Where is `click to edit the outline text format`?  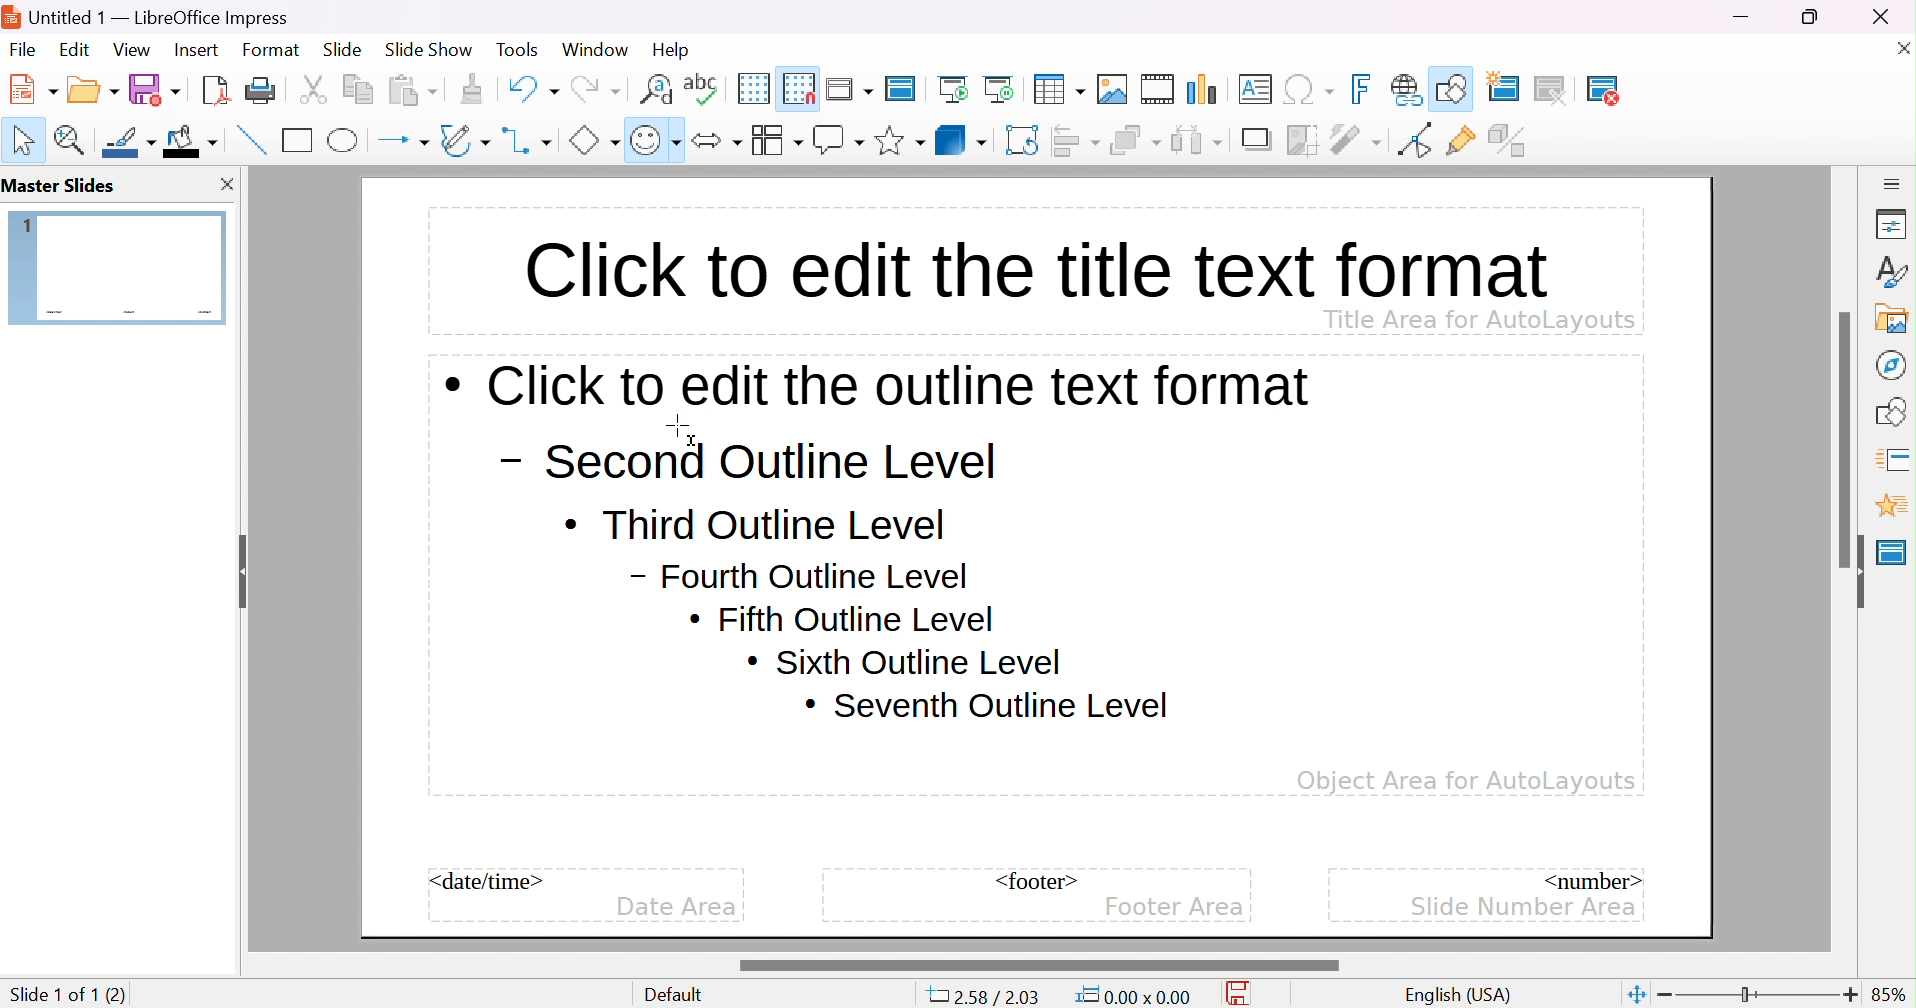
click to edit the outline text format is located at coordinates (879, 385).